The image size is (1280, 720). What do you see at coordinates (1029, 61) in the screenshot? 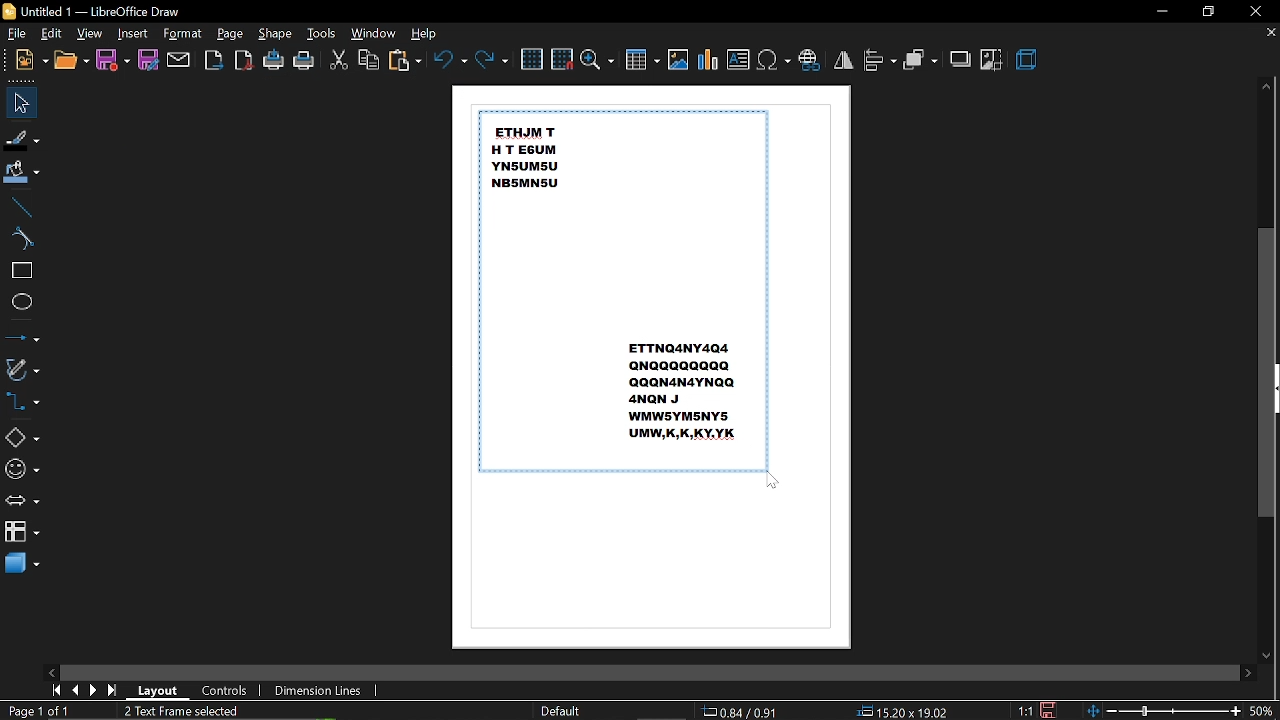
I see `3d effect` at bounding box center [1029, 61].